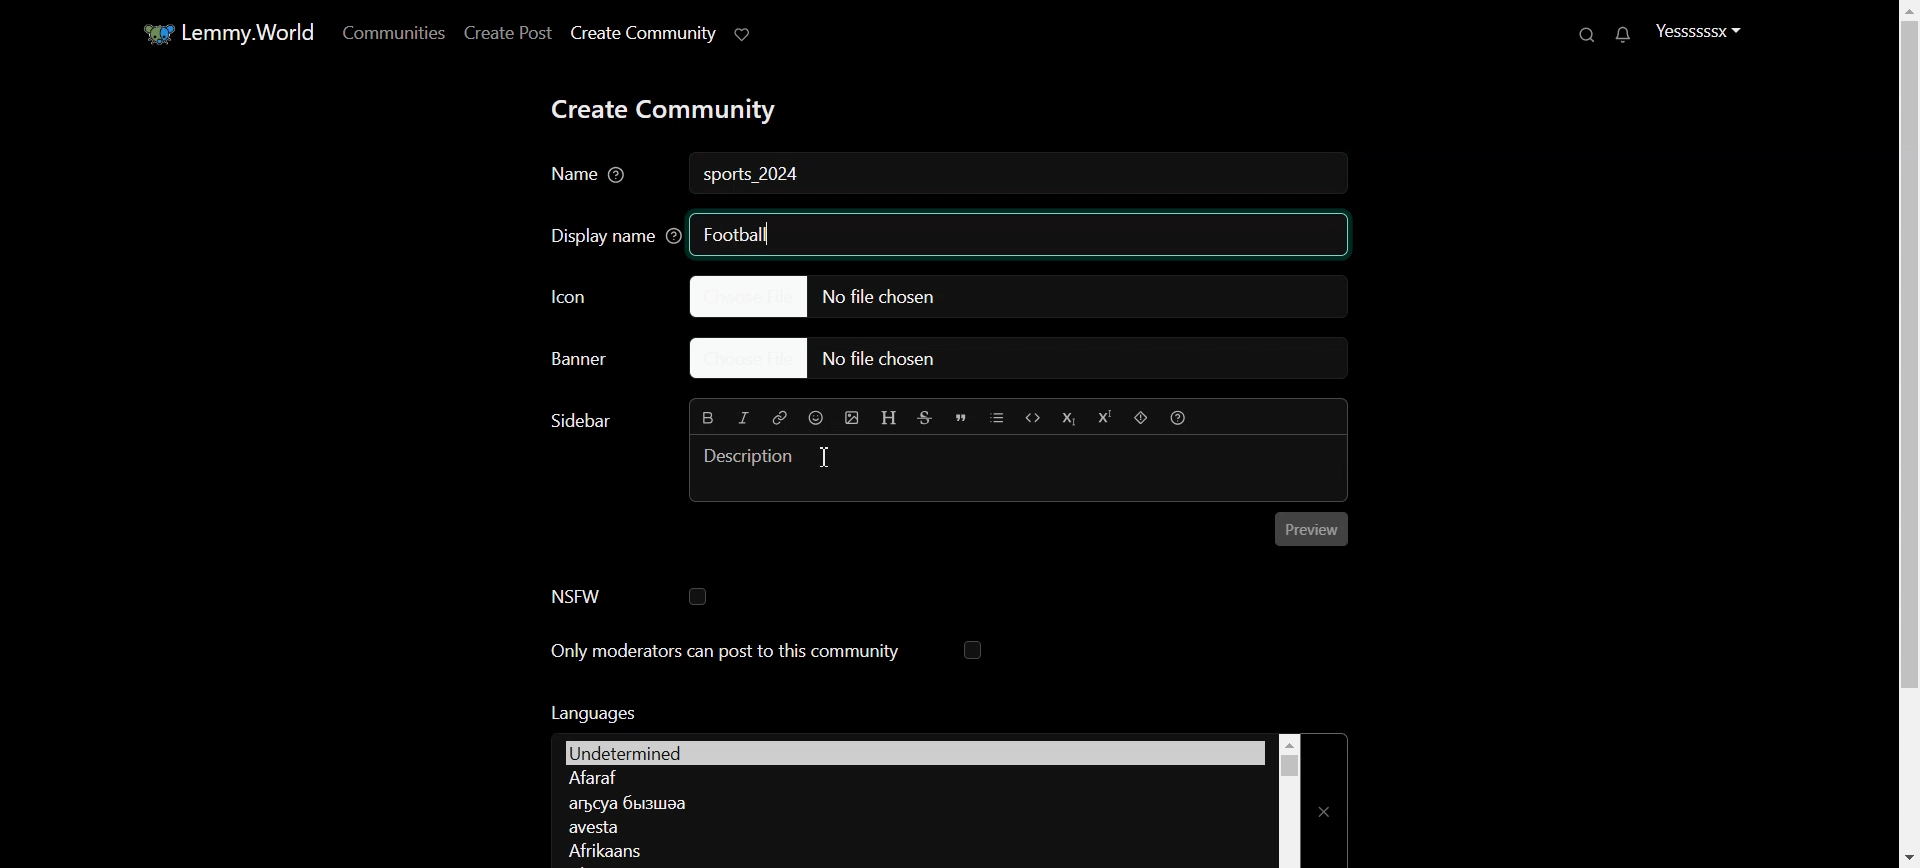  Describe the element at coordinates (1904, 434) in the screenshot. I see `Vertical Scroll bar` at that location.